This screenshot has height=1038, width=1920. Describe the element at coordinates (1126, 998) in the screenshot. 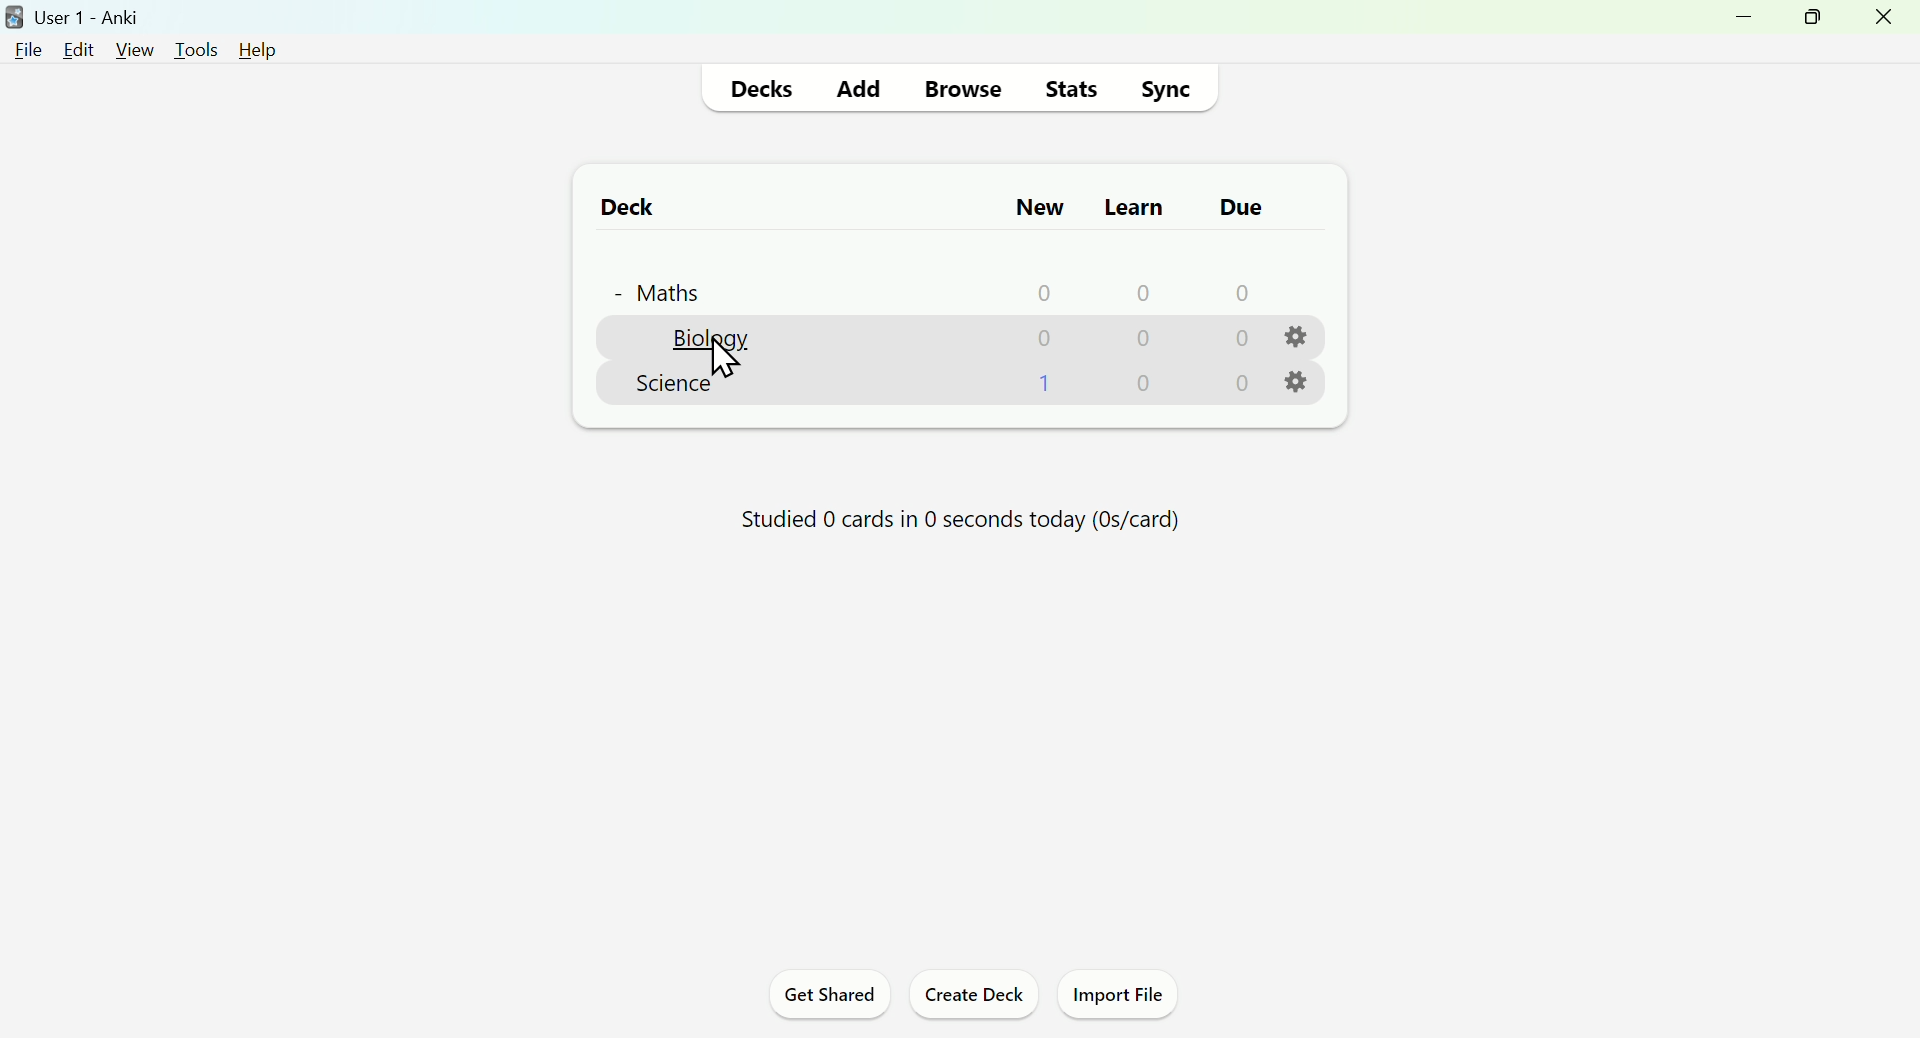

I see `Import File` at that location.